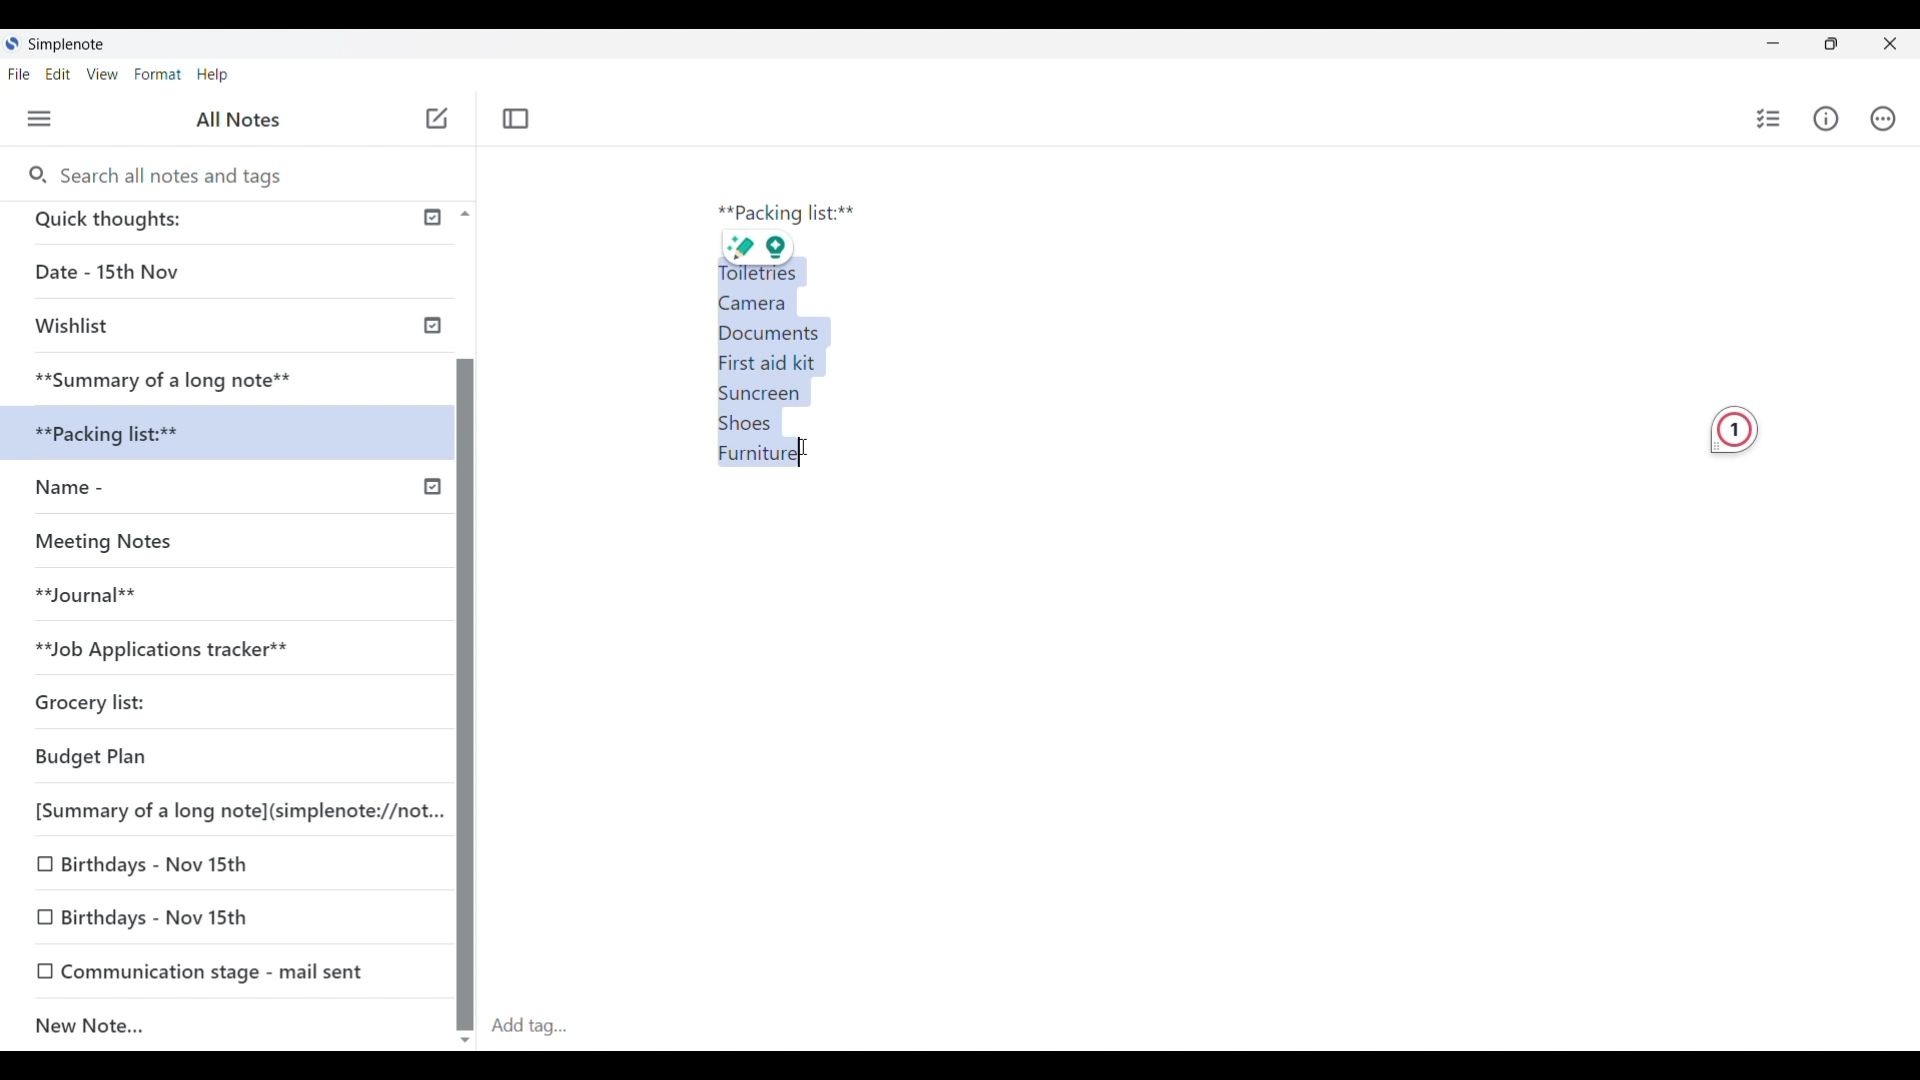 The height and width of the screenshot is (1080, 1920). I want to click on Click to type in tag, so click(528, 1027).